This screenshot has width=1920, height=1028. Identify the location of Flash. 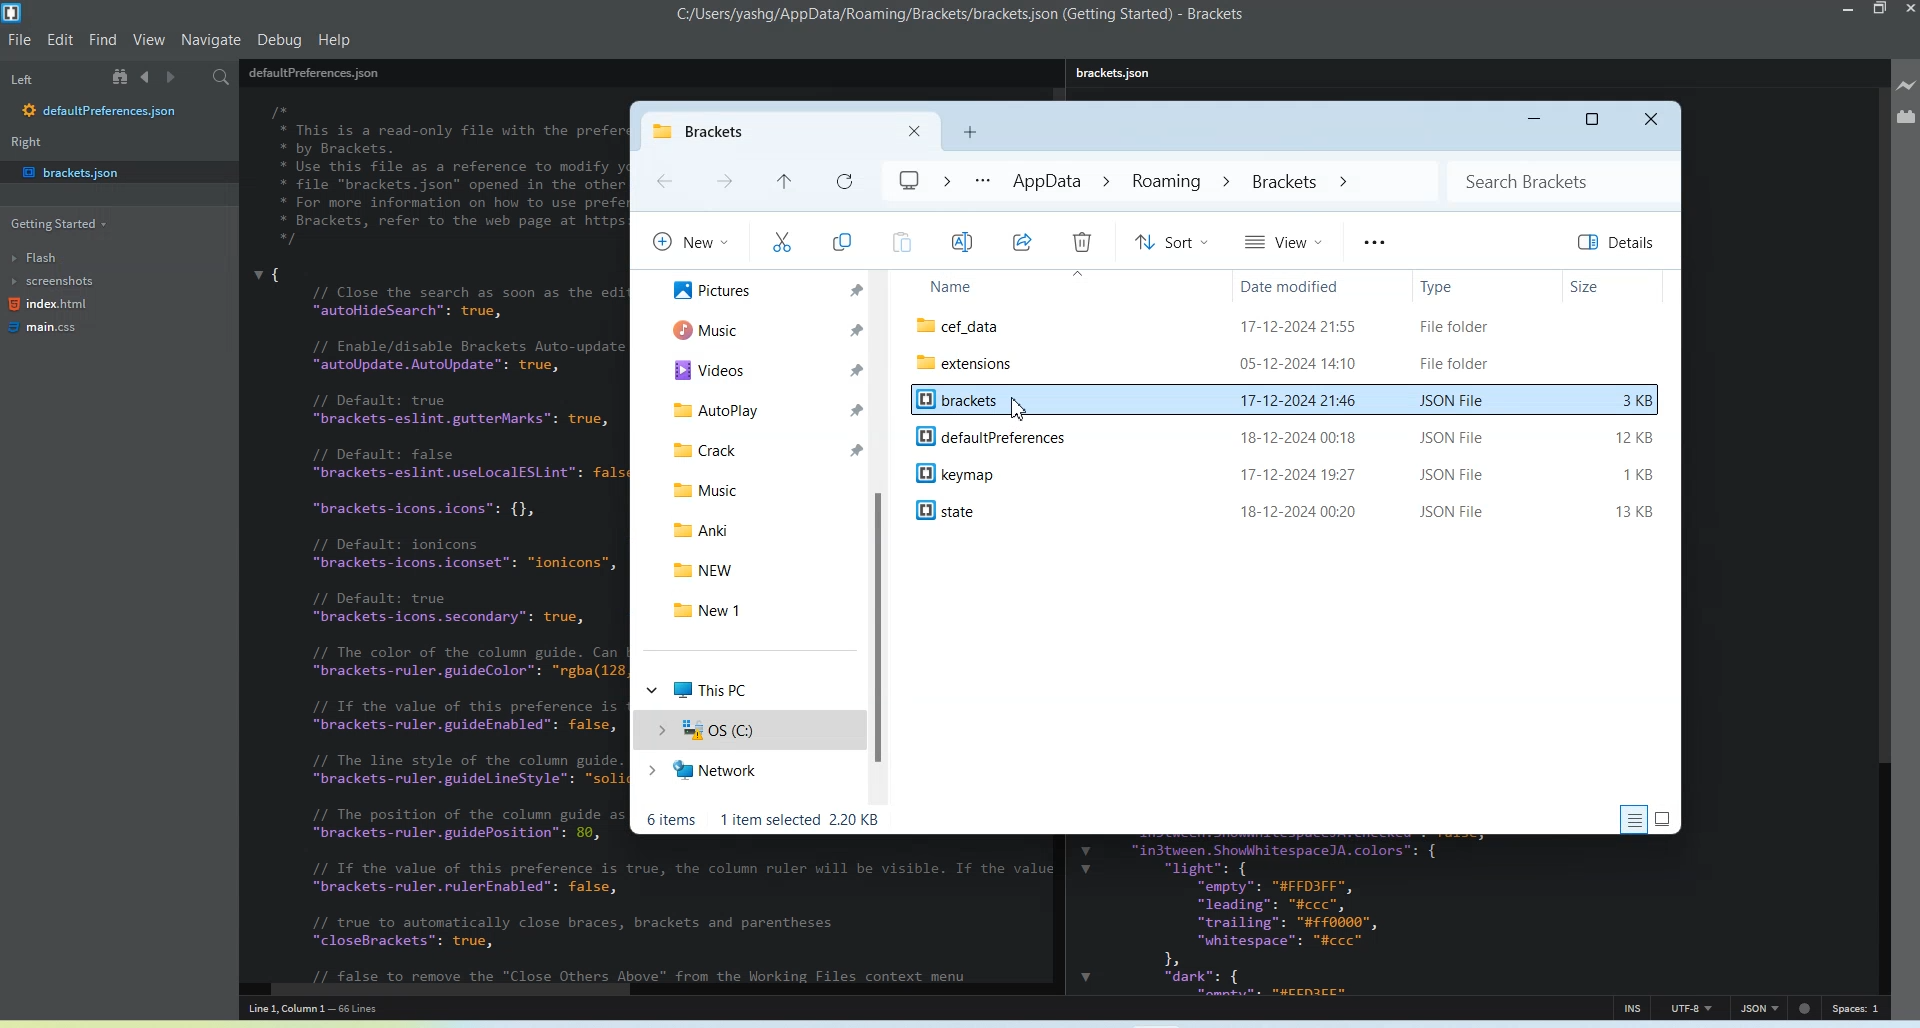
(48, 257).